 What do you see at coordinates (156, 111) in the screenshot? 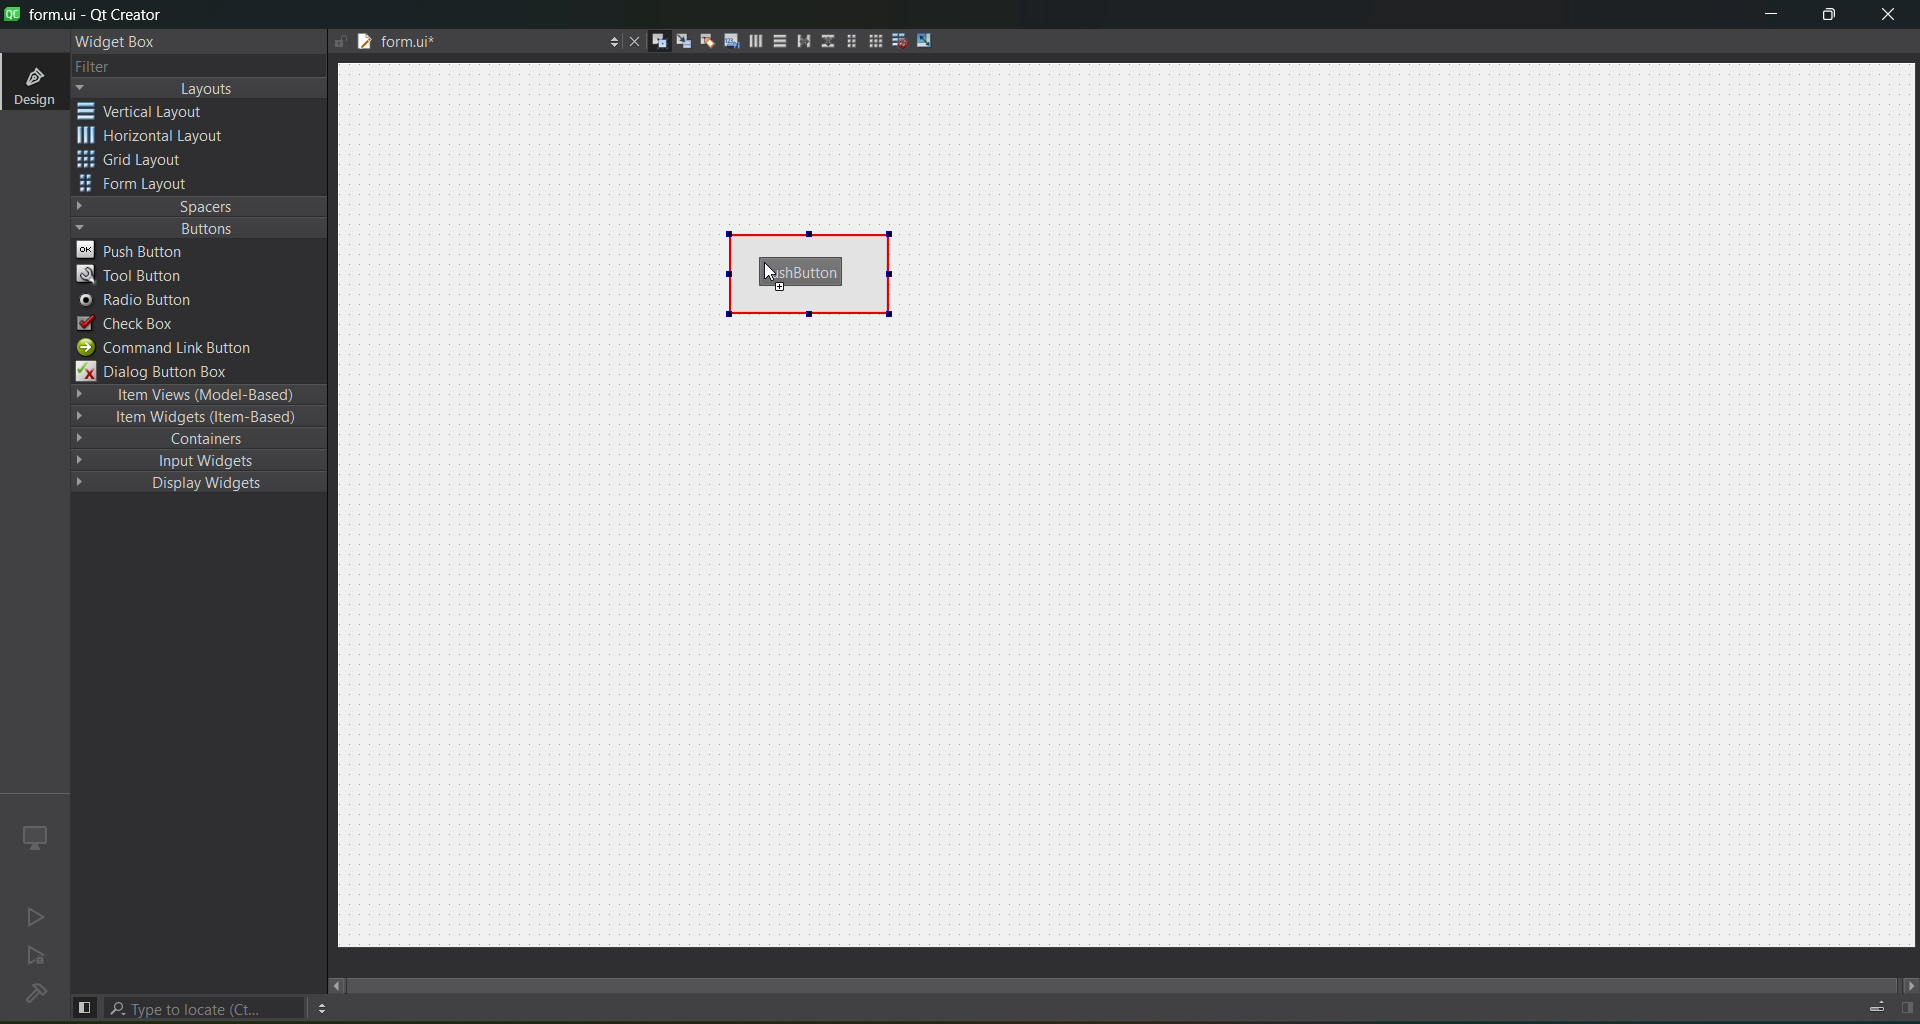
I see `vertical layout` at bounding box center [156, 111].